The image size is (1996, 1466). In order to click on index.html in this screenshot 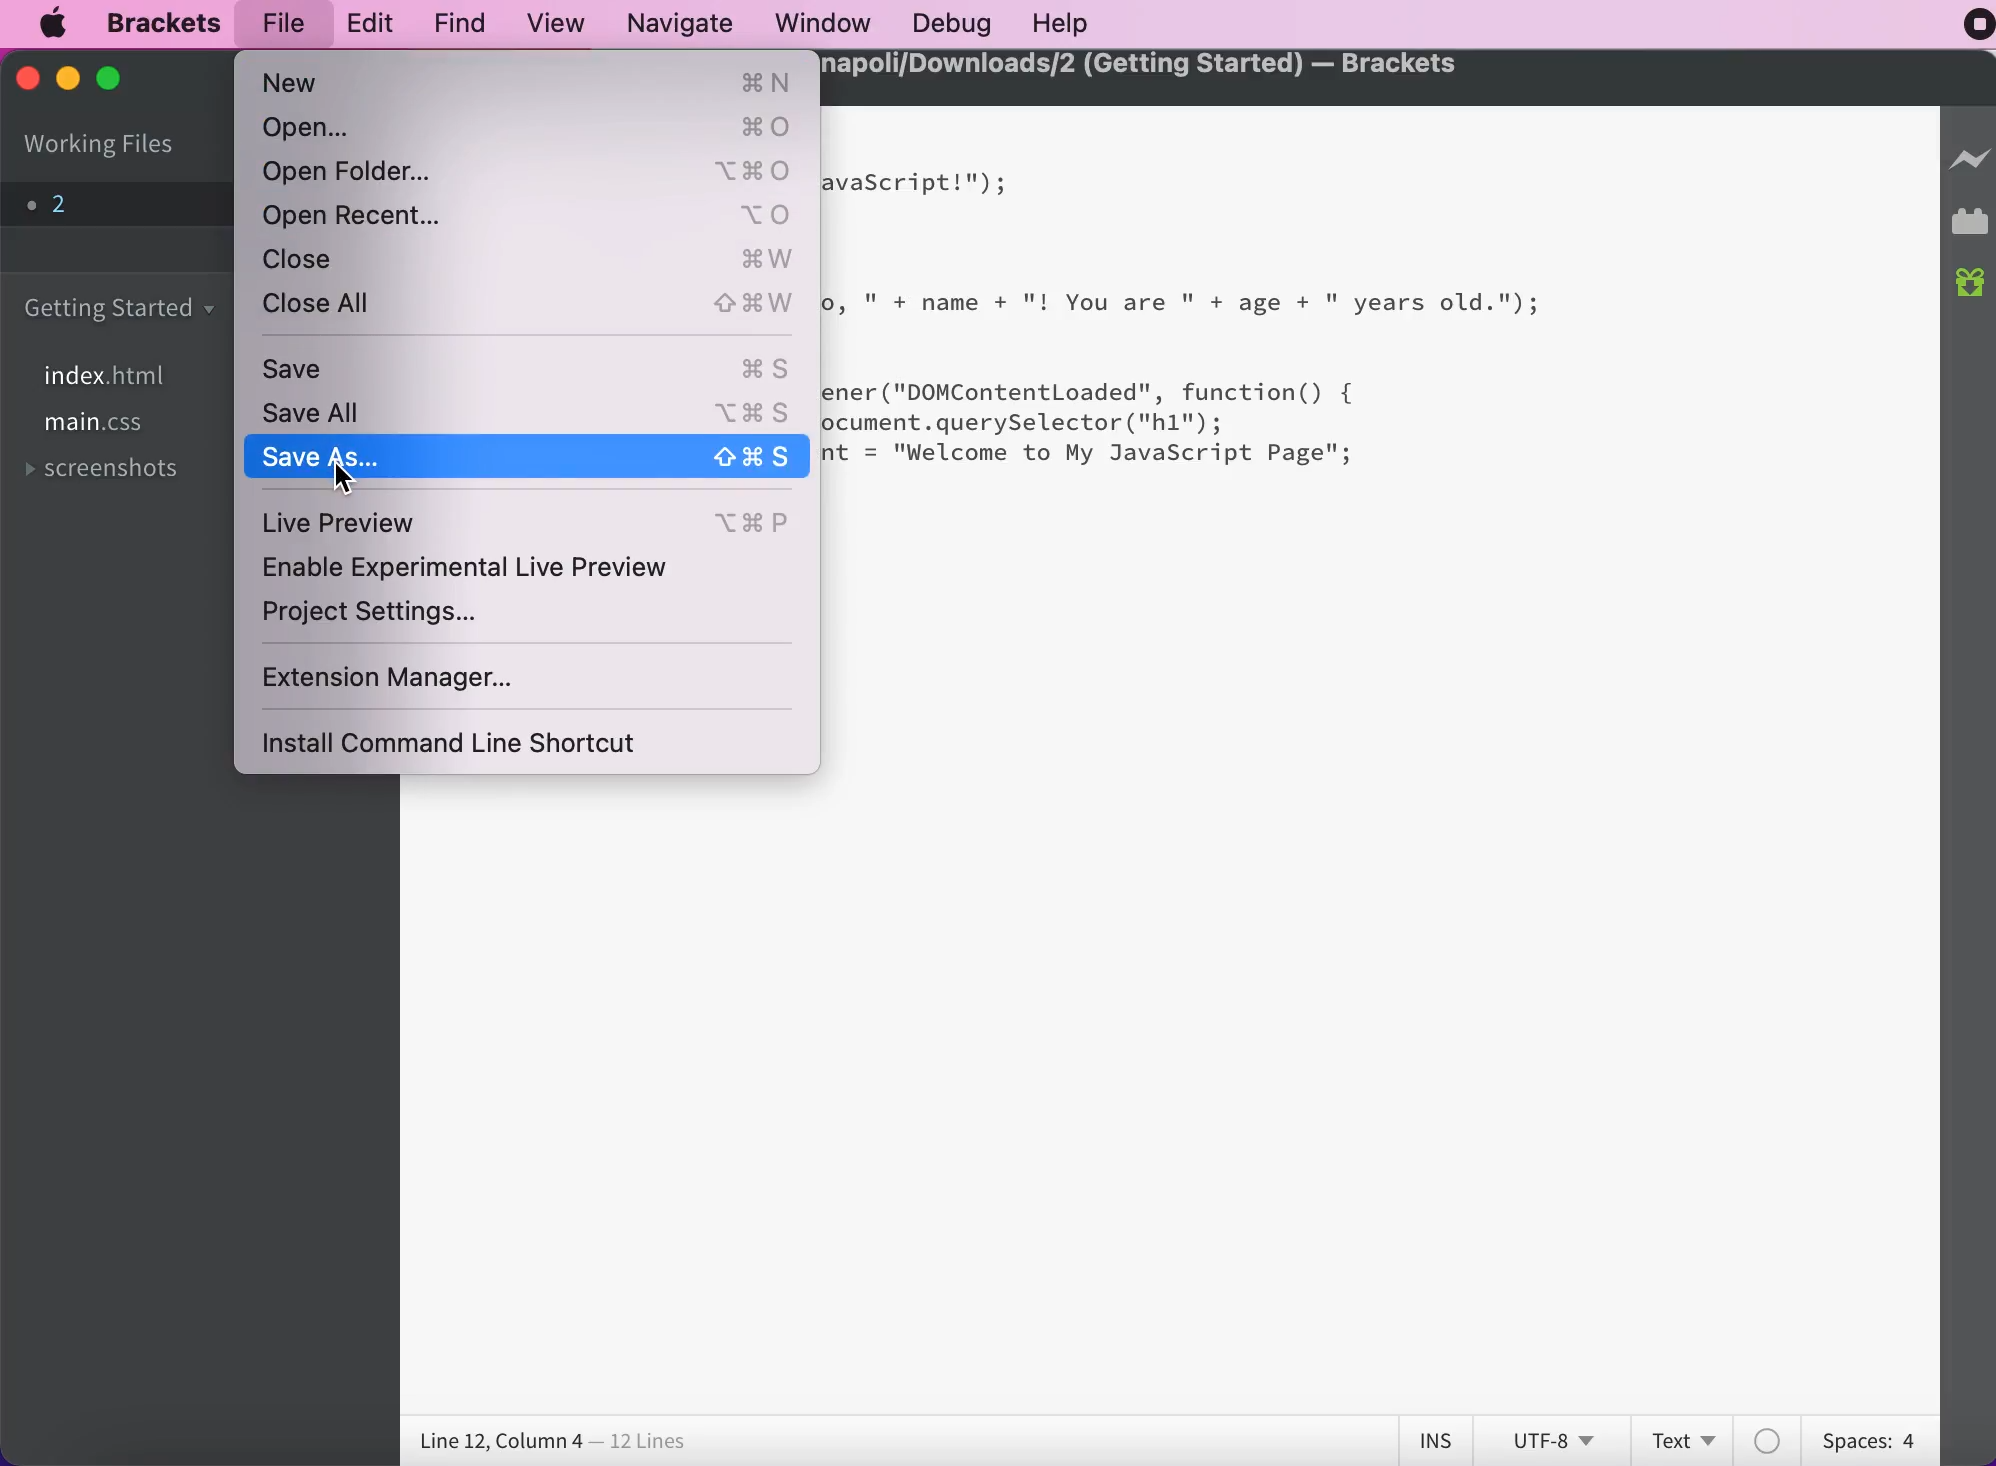, I will do `click(115, 376)`.